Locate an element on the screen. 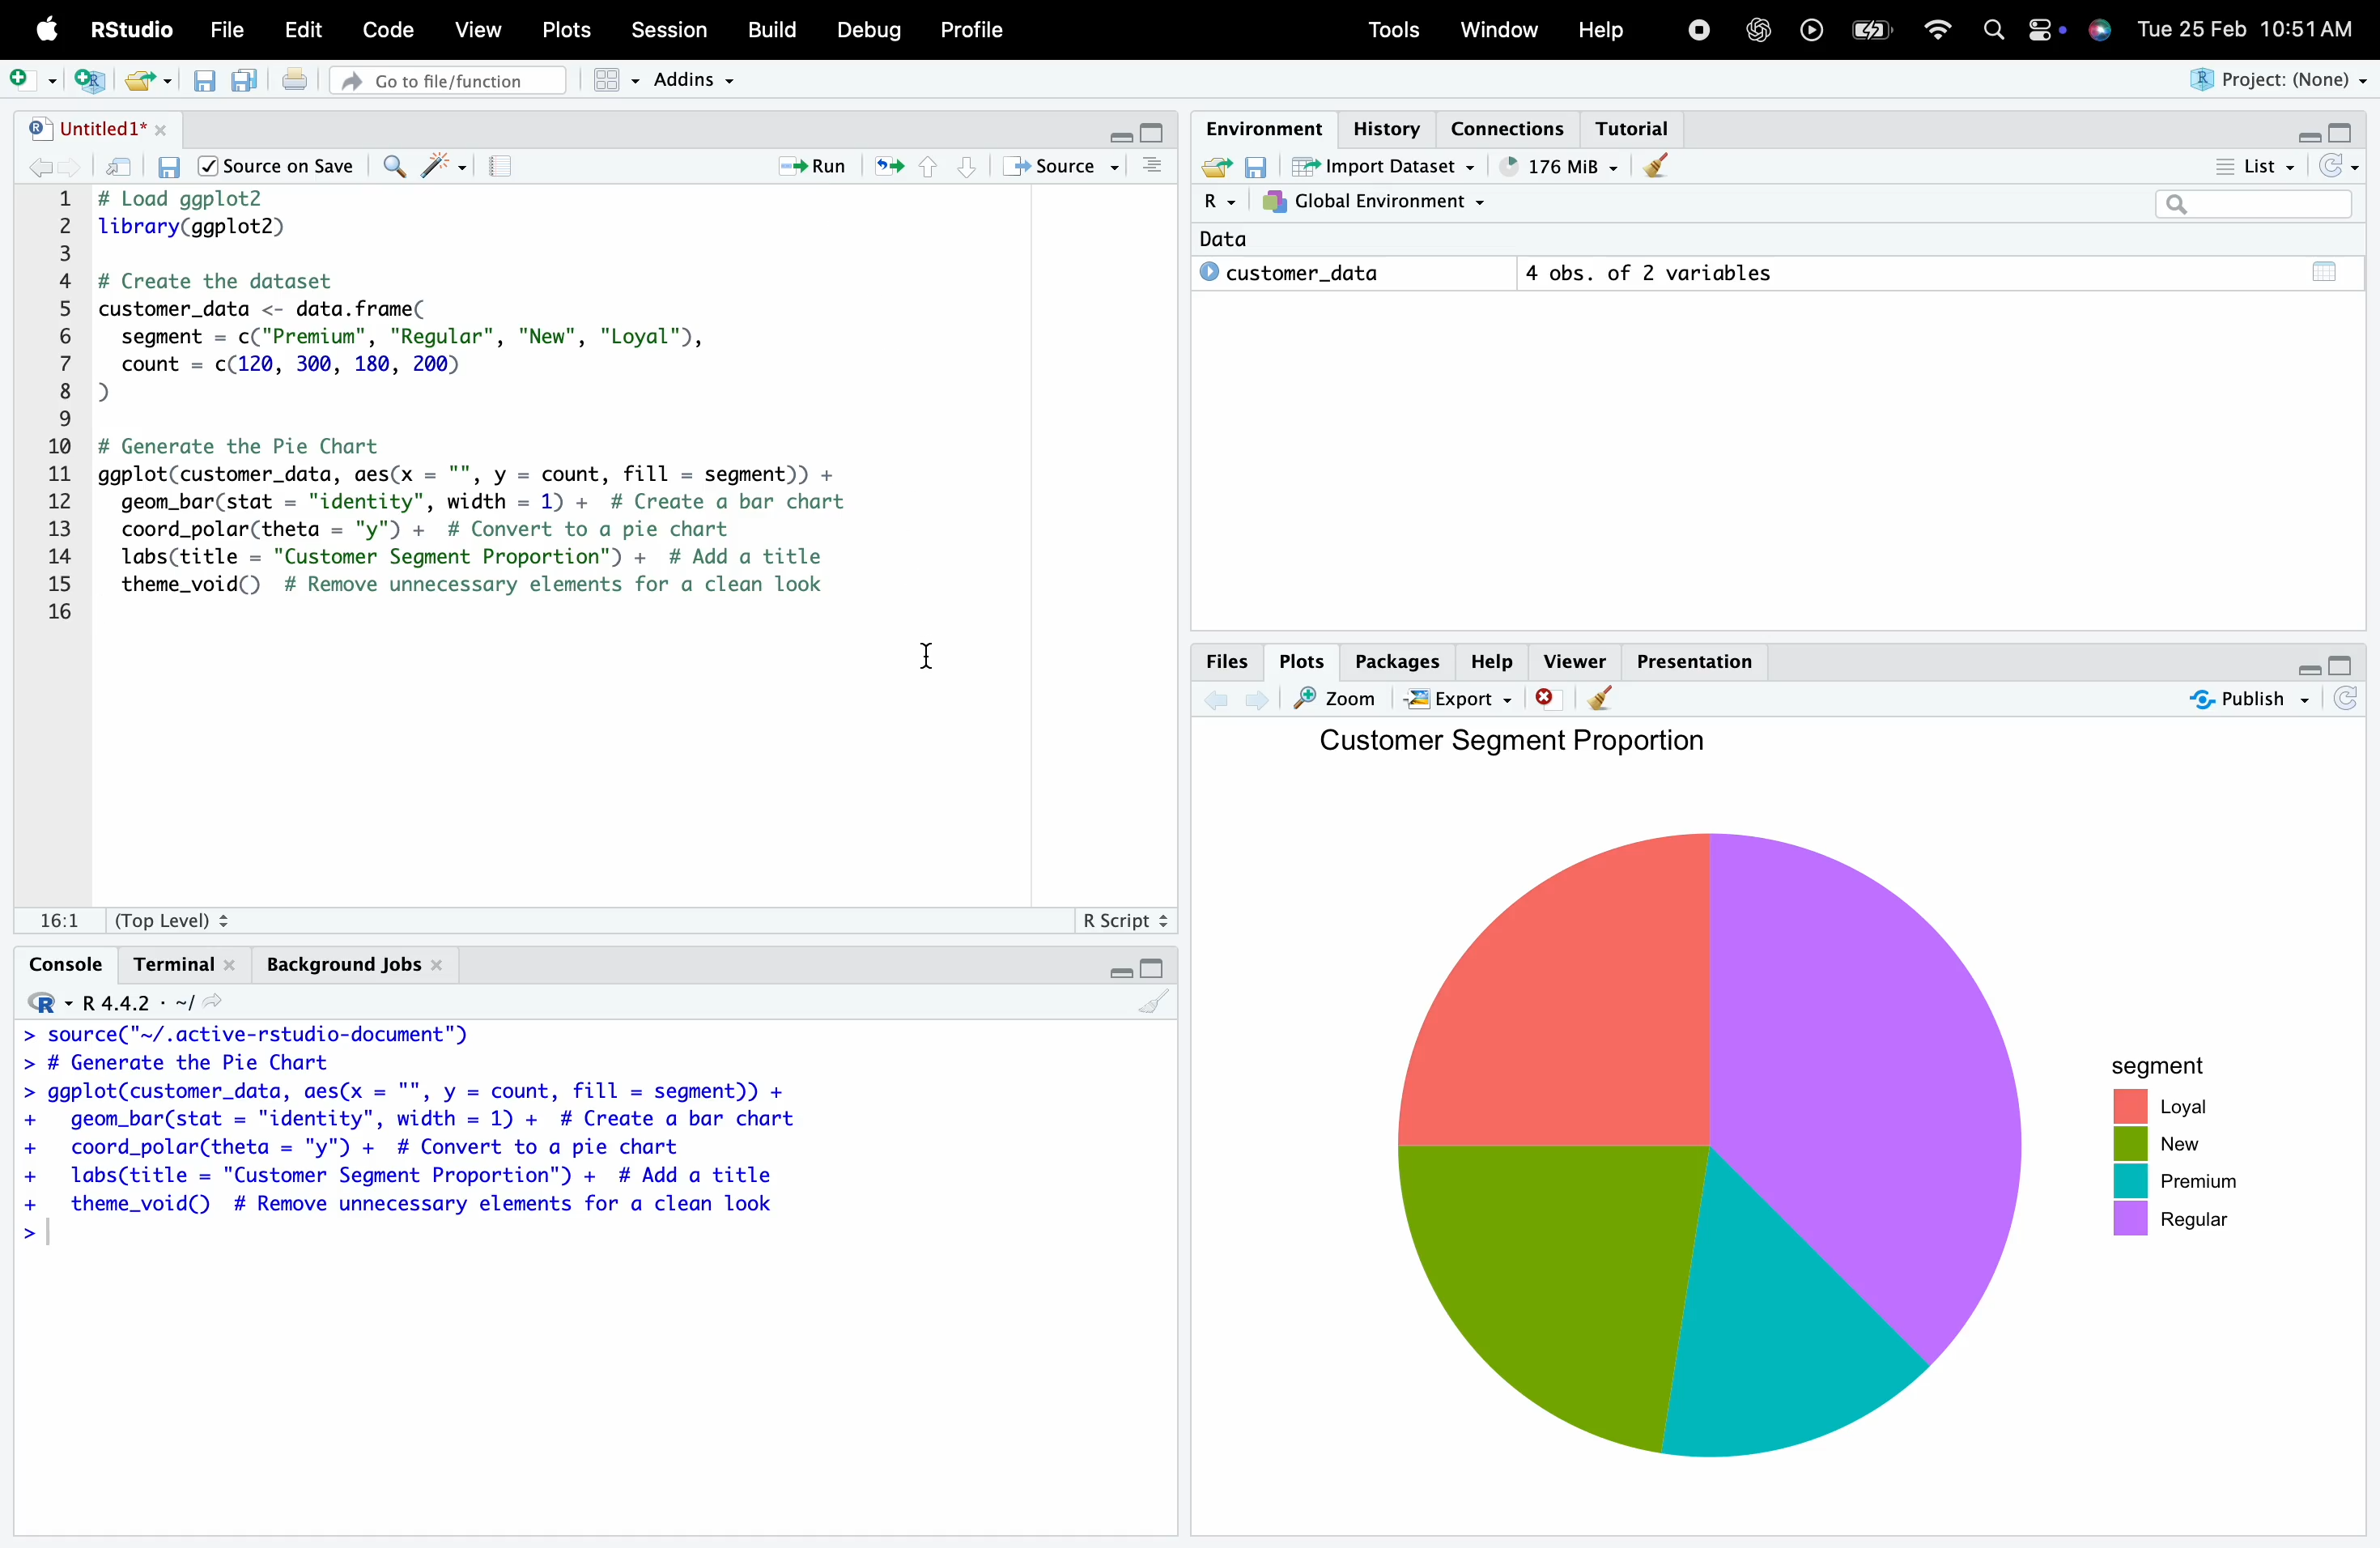 Image resolution: width=2380 pixels, height=1548 pixels. save environment variables is located at coordinates (1255, 164).